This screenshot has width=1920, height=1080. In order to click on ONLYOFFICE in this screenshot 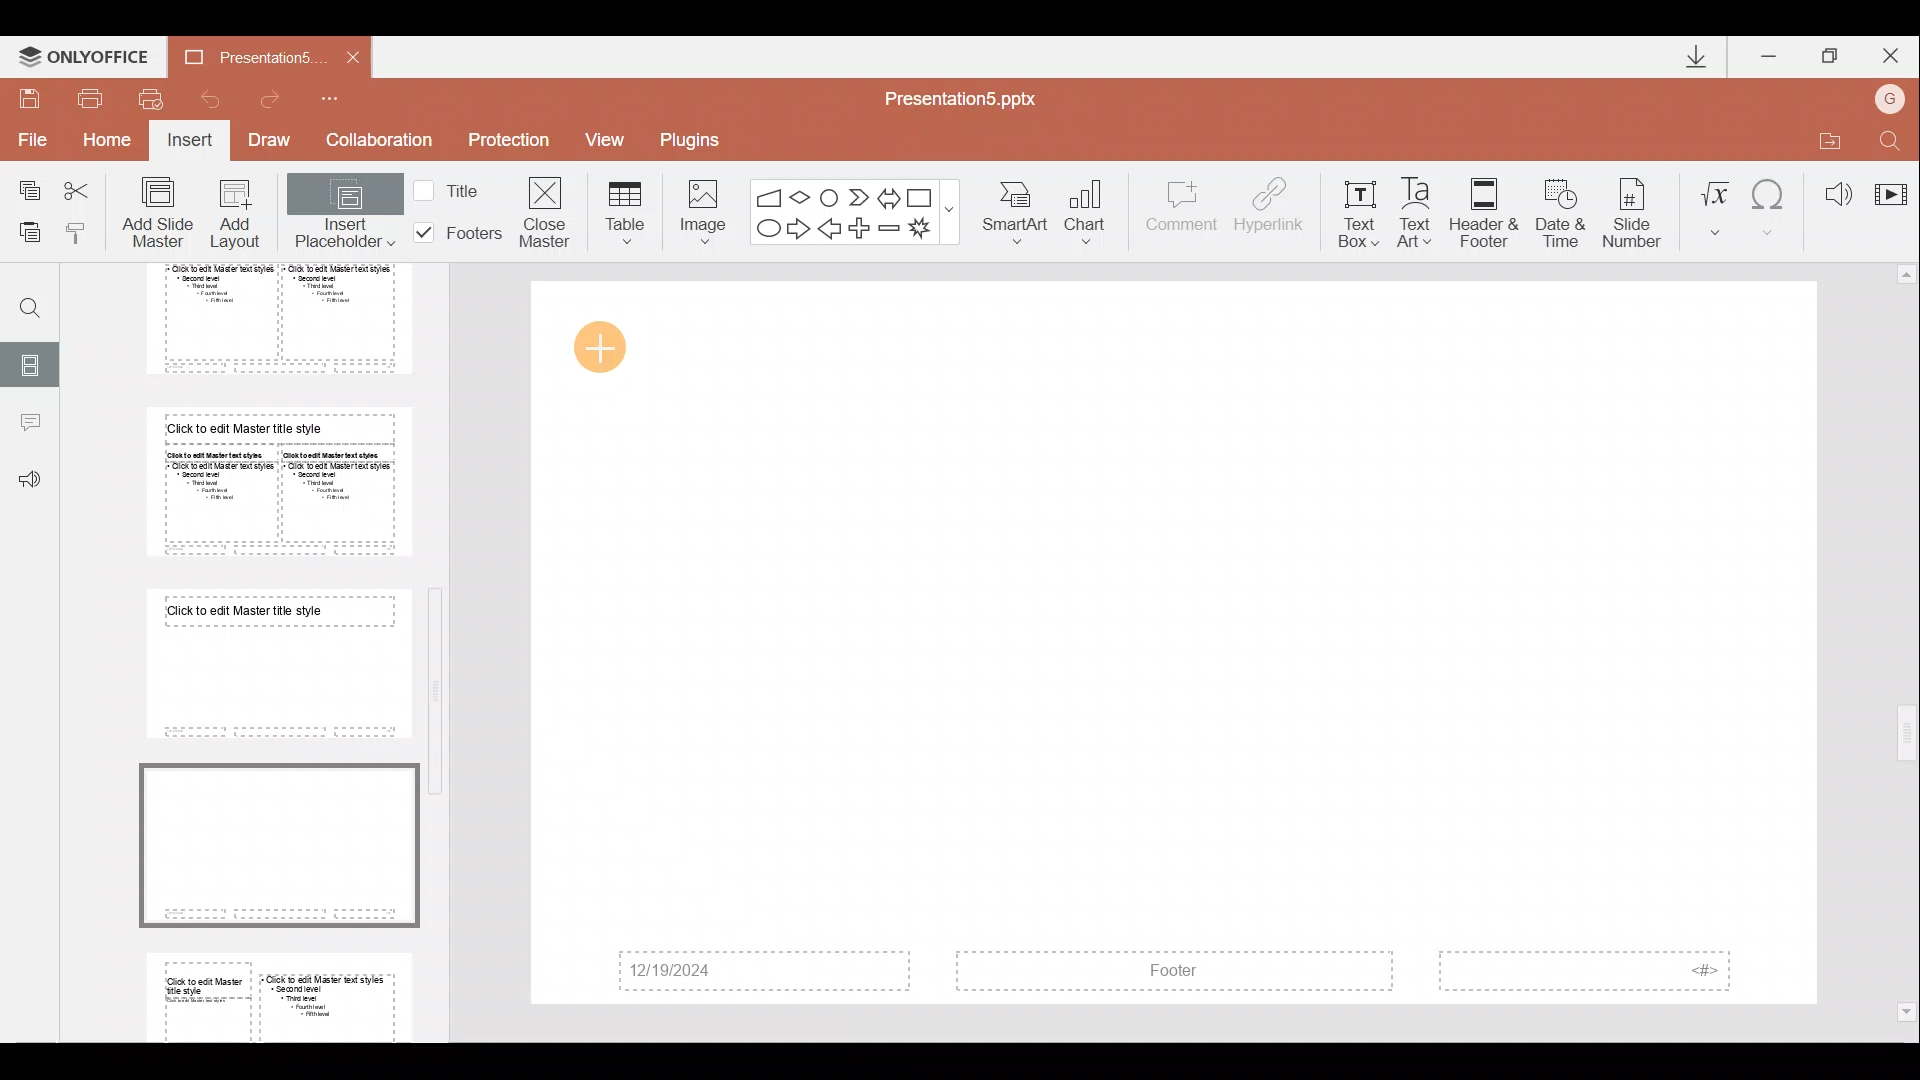, I will do `click(83, 52)`.